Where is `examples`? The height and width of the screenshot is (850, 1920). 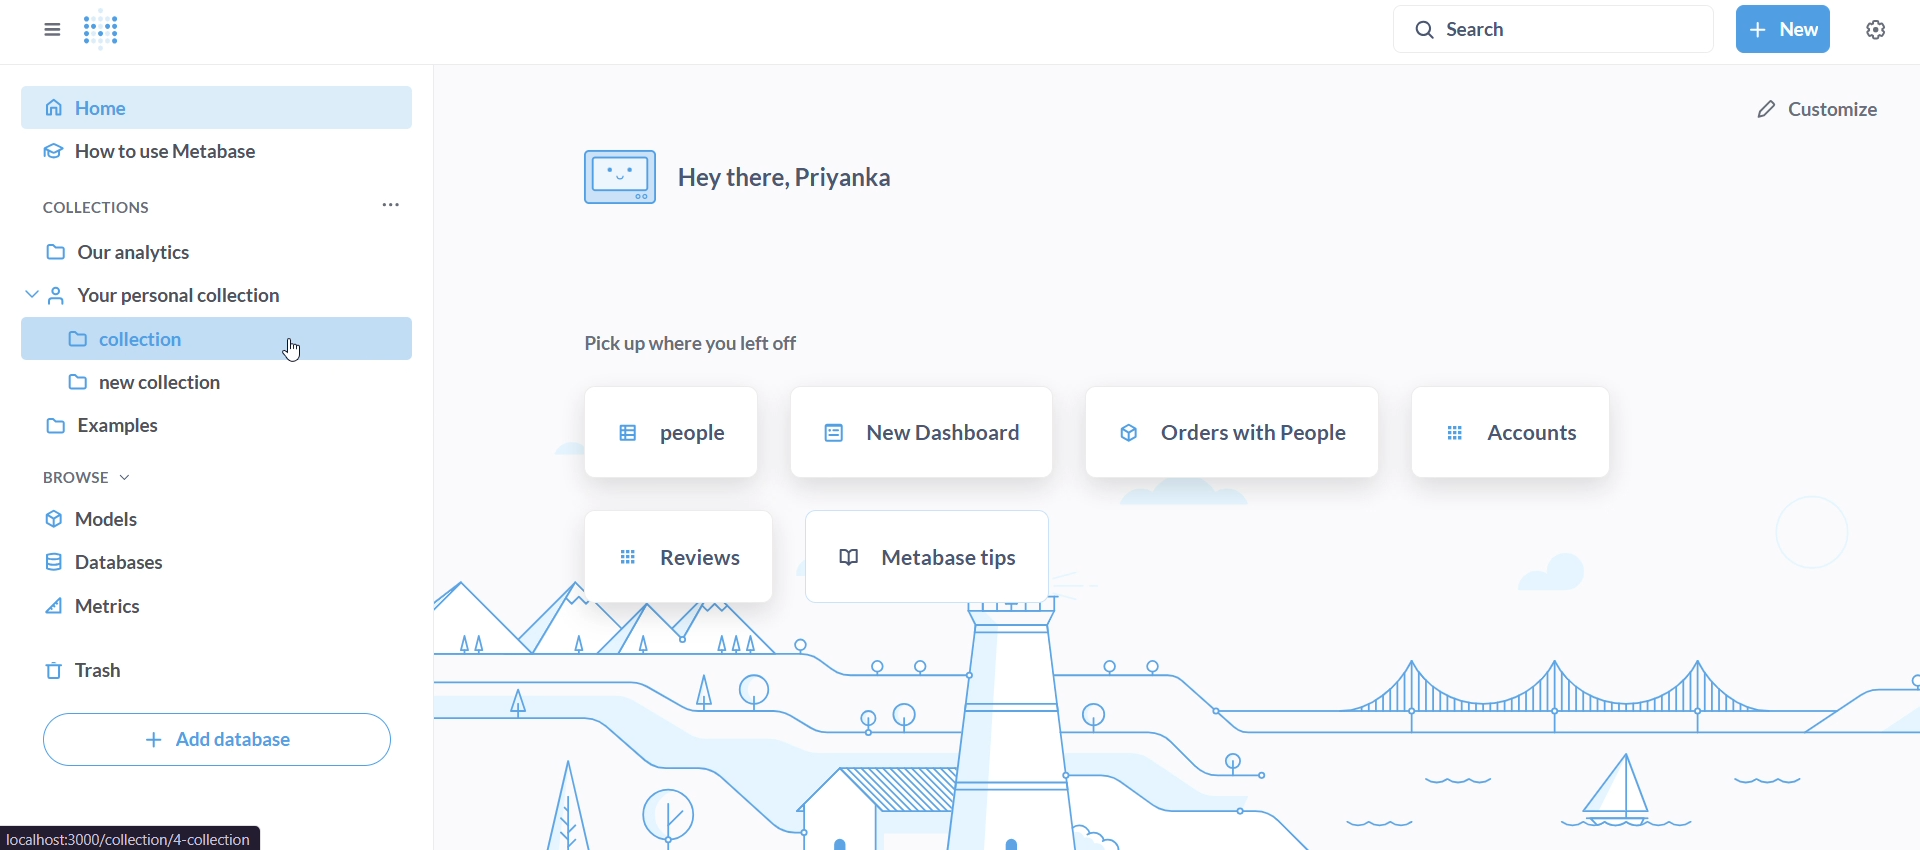 examples is located at coordinates (217, 429).